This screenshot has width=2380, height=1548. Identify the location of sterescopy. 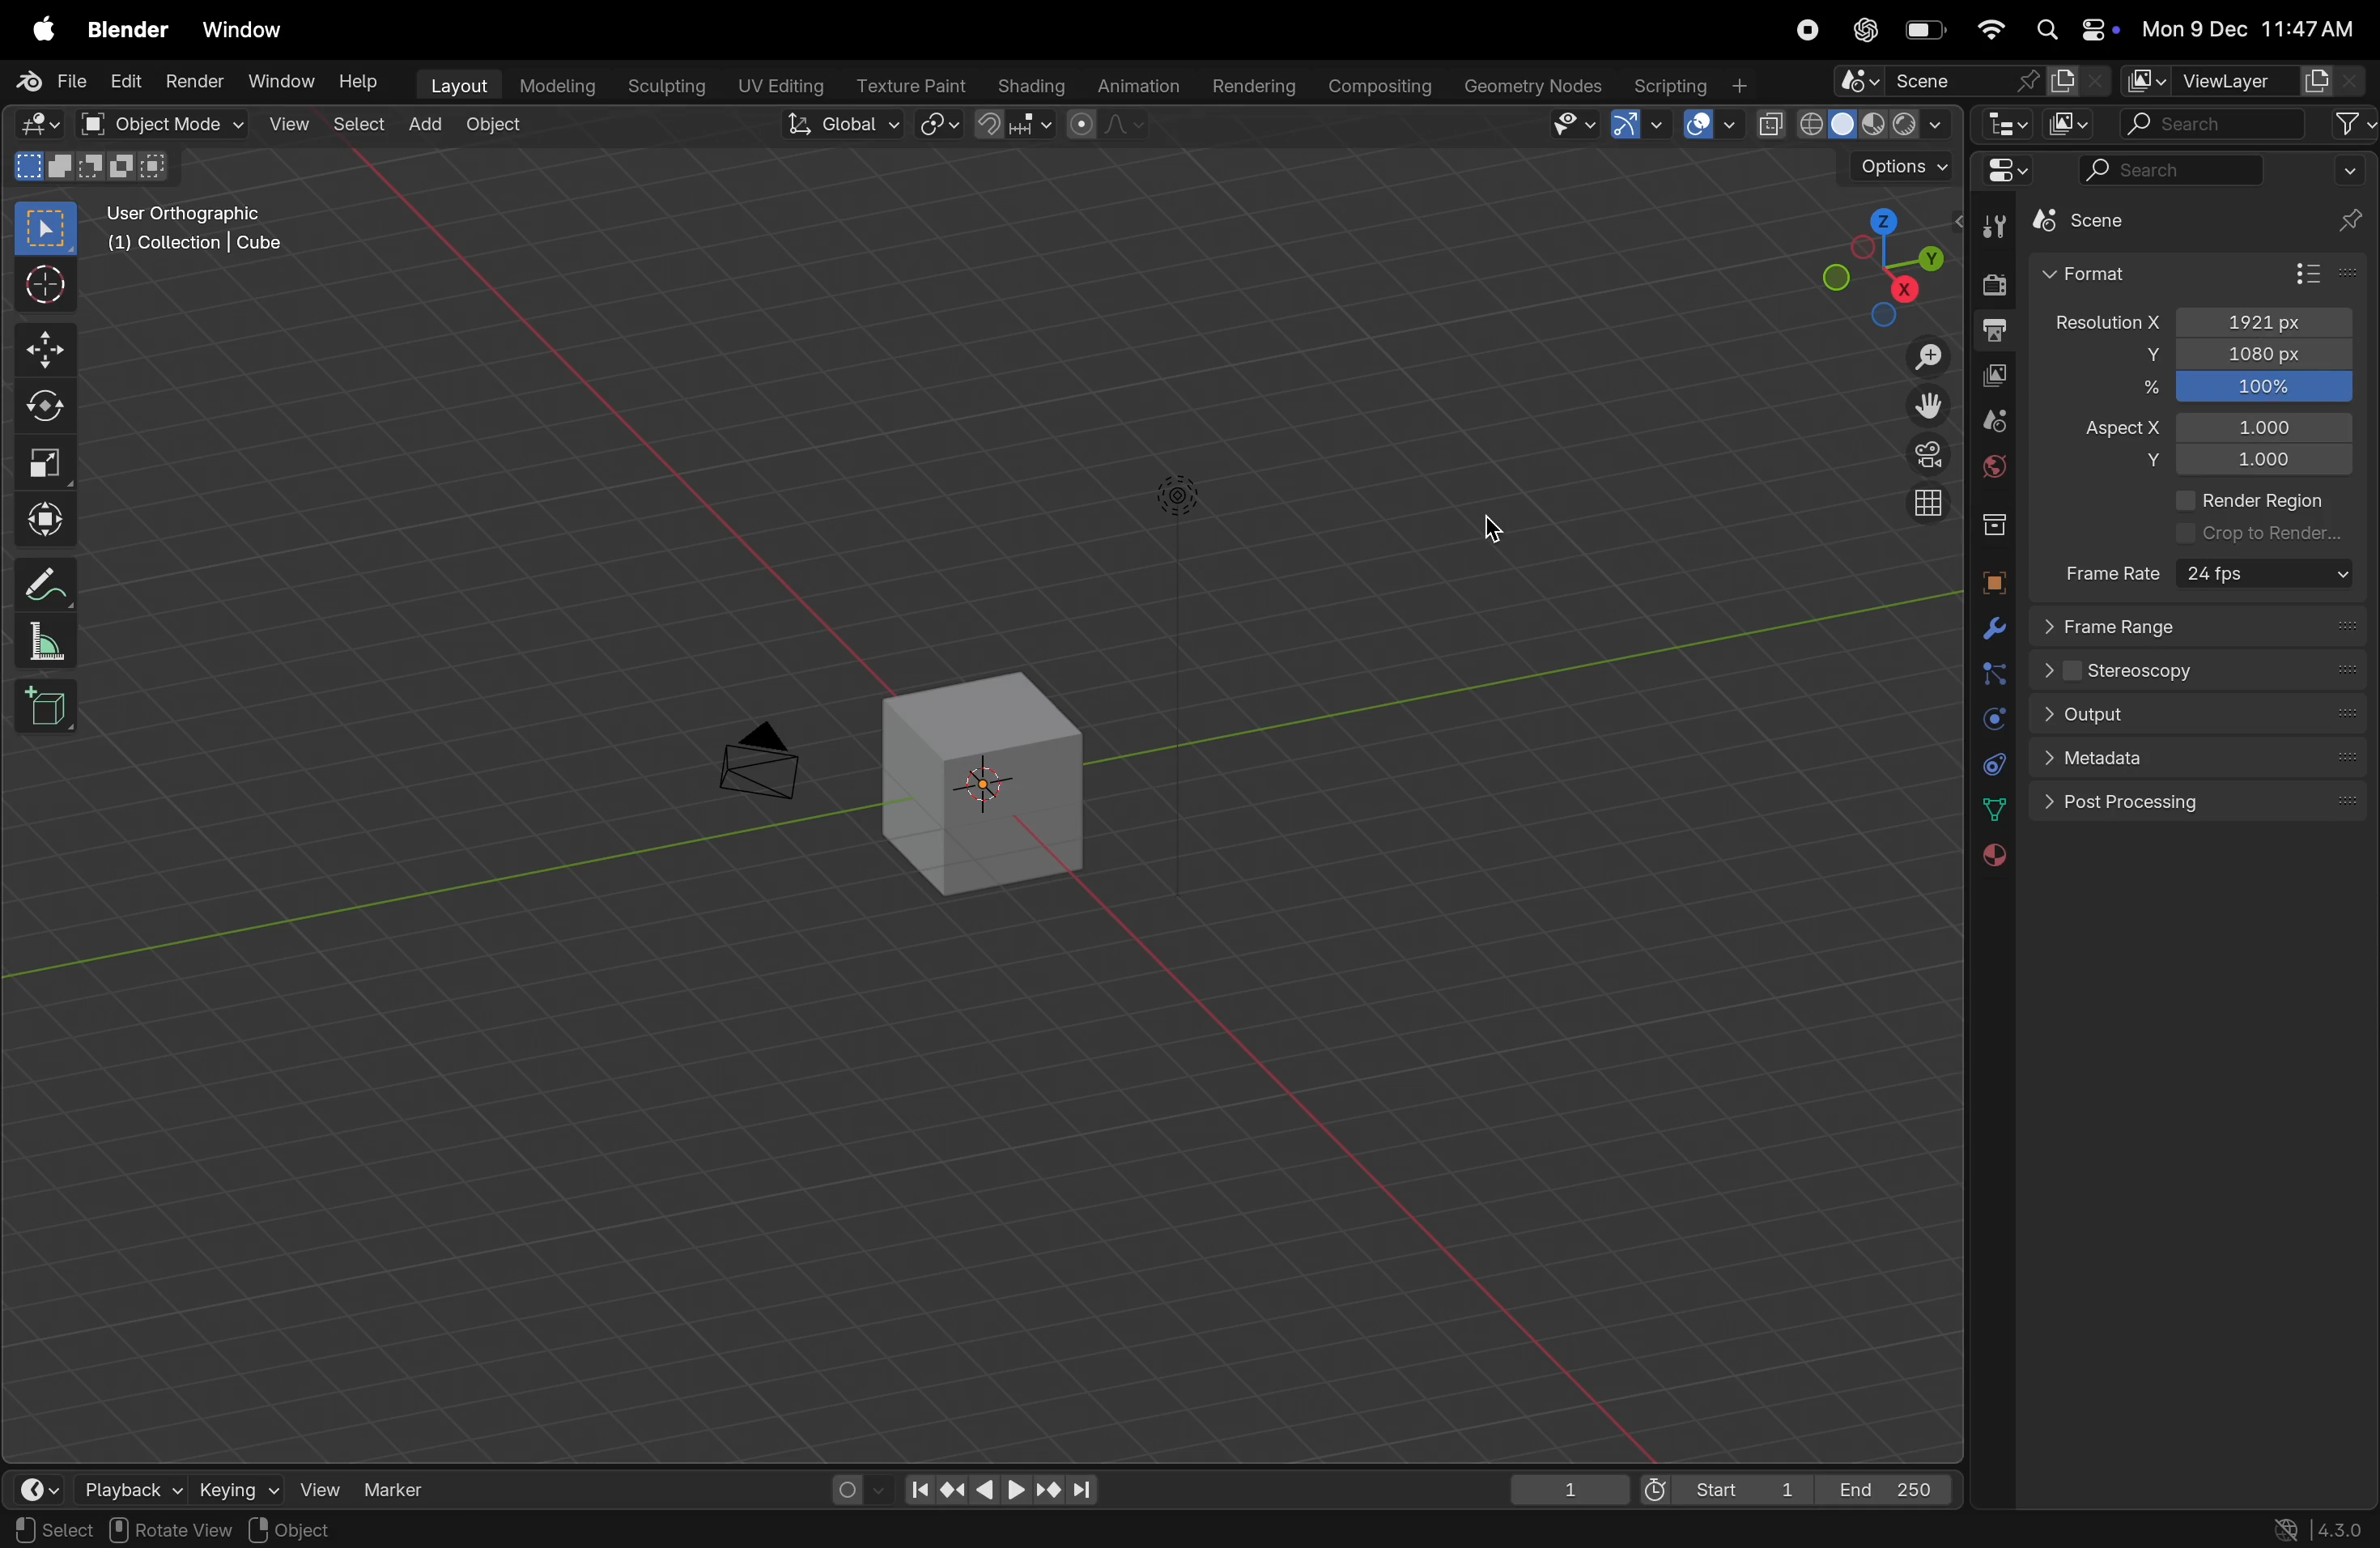
(2142, 671).